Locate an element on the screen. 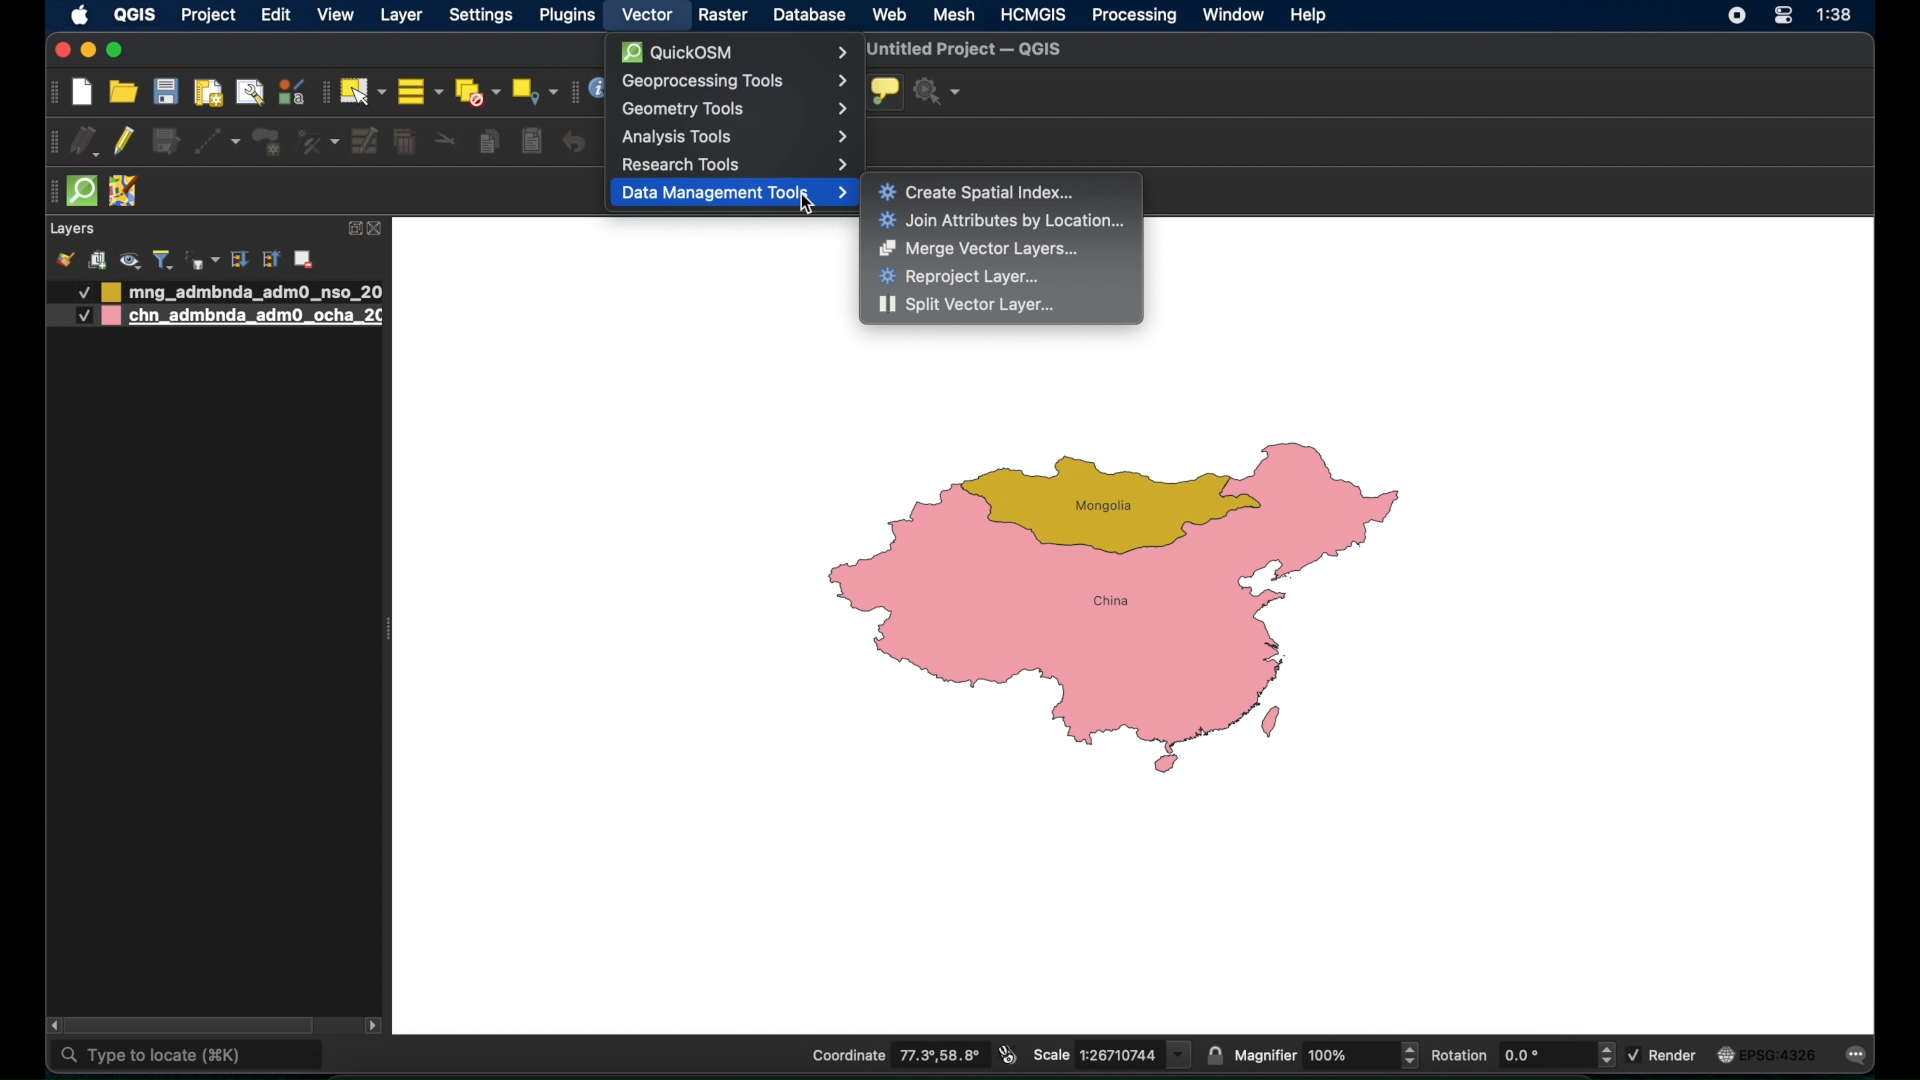  close is located at coordinates (62, 51).